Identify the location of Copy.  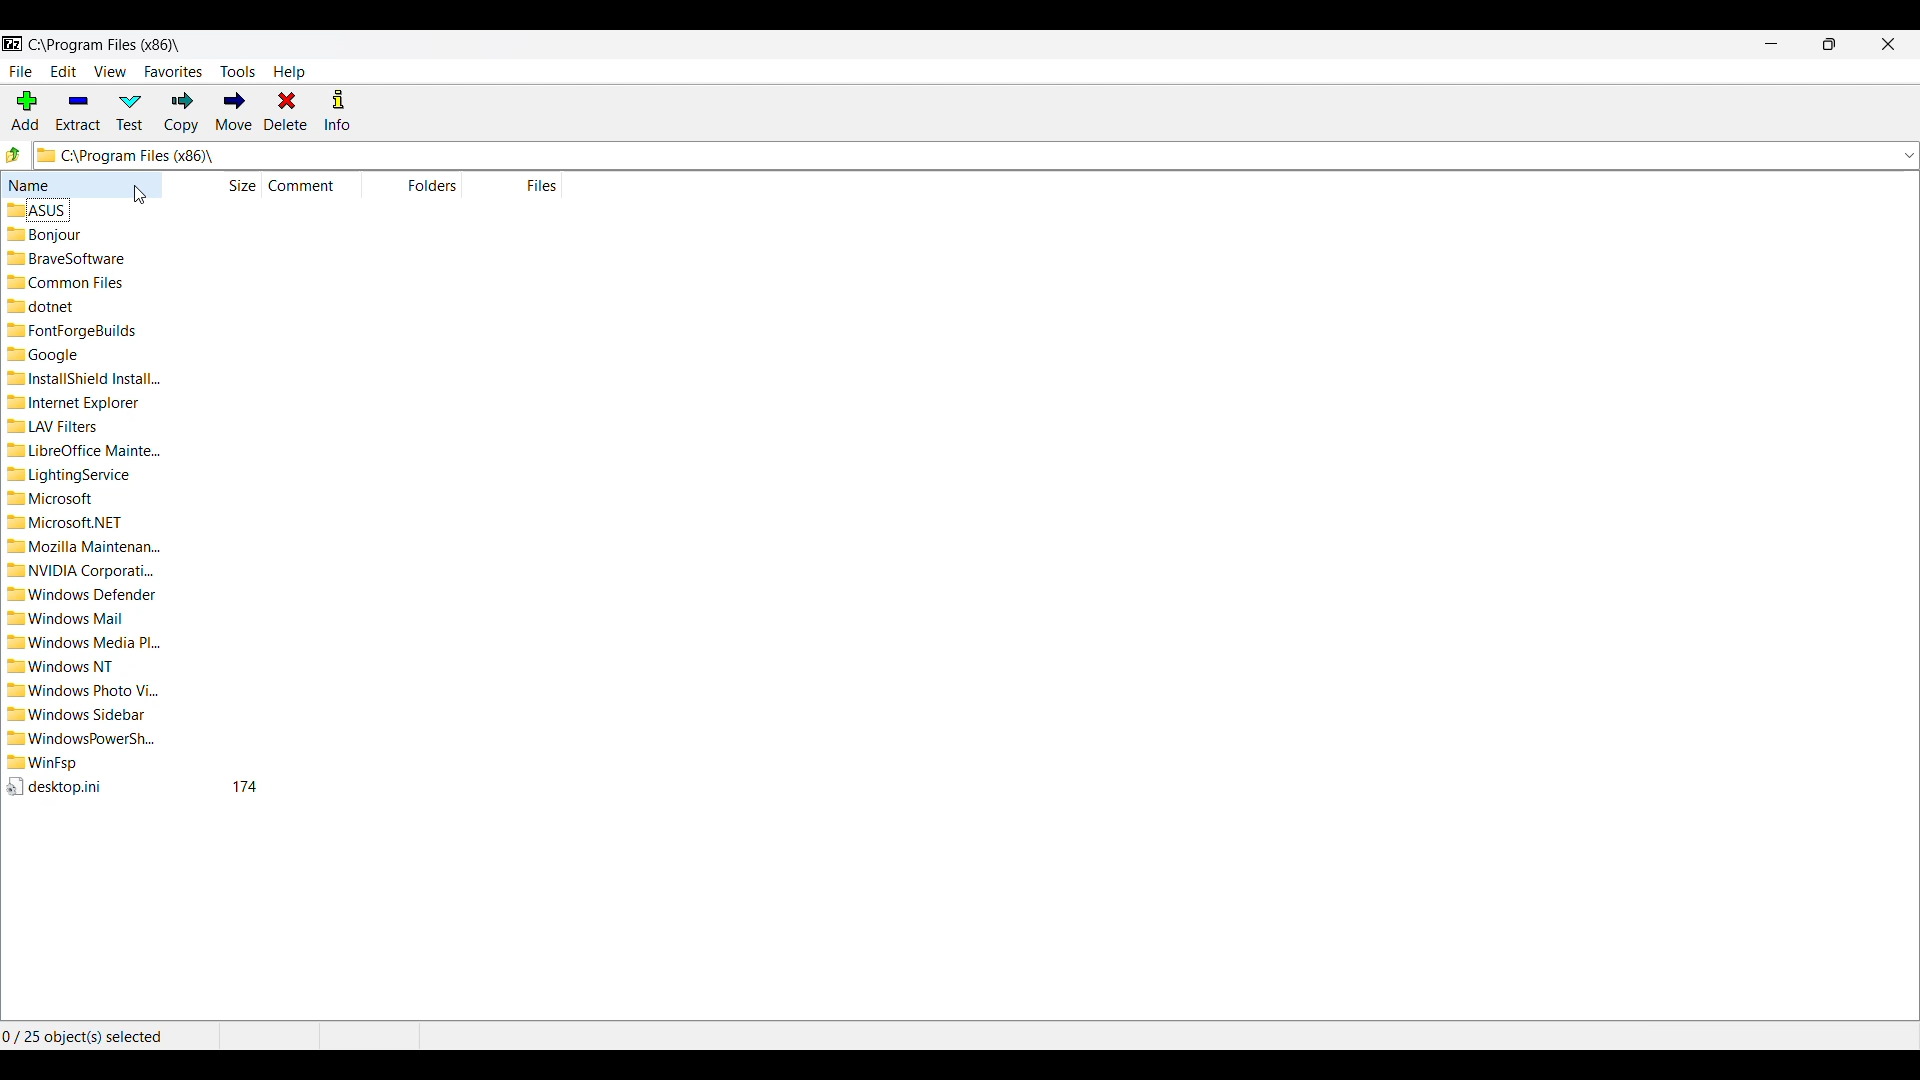
(181, 113).